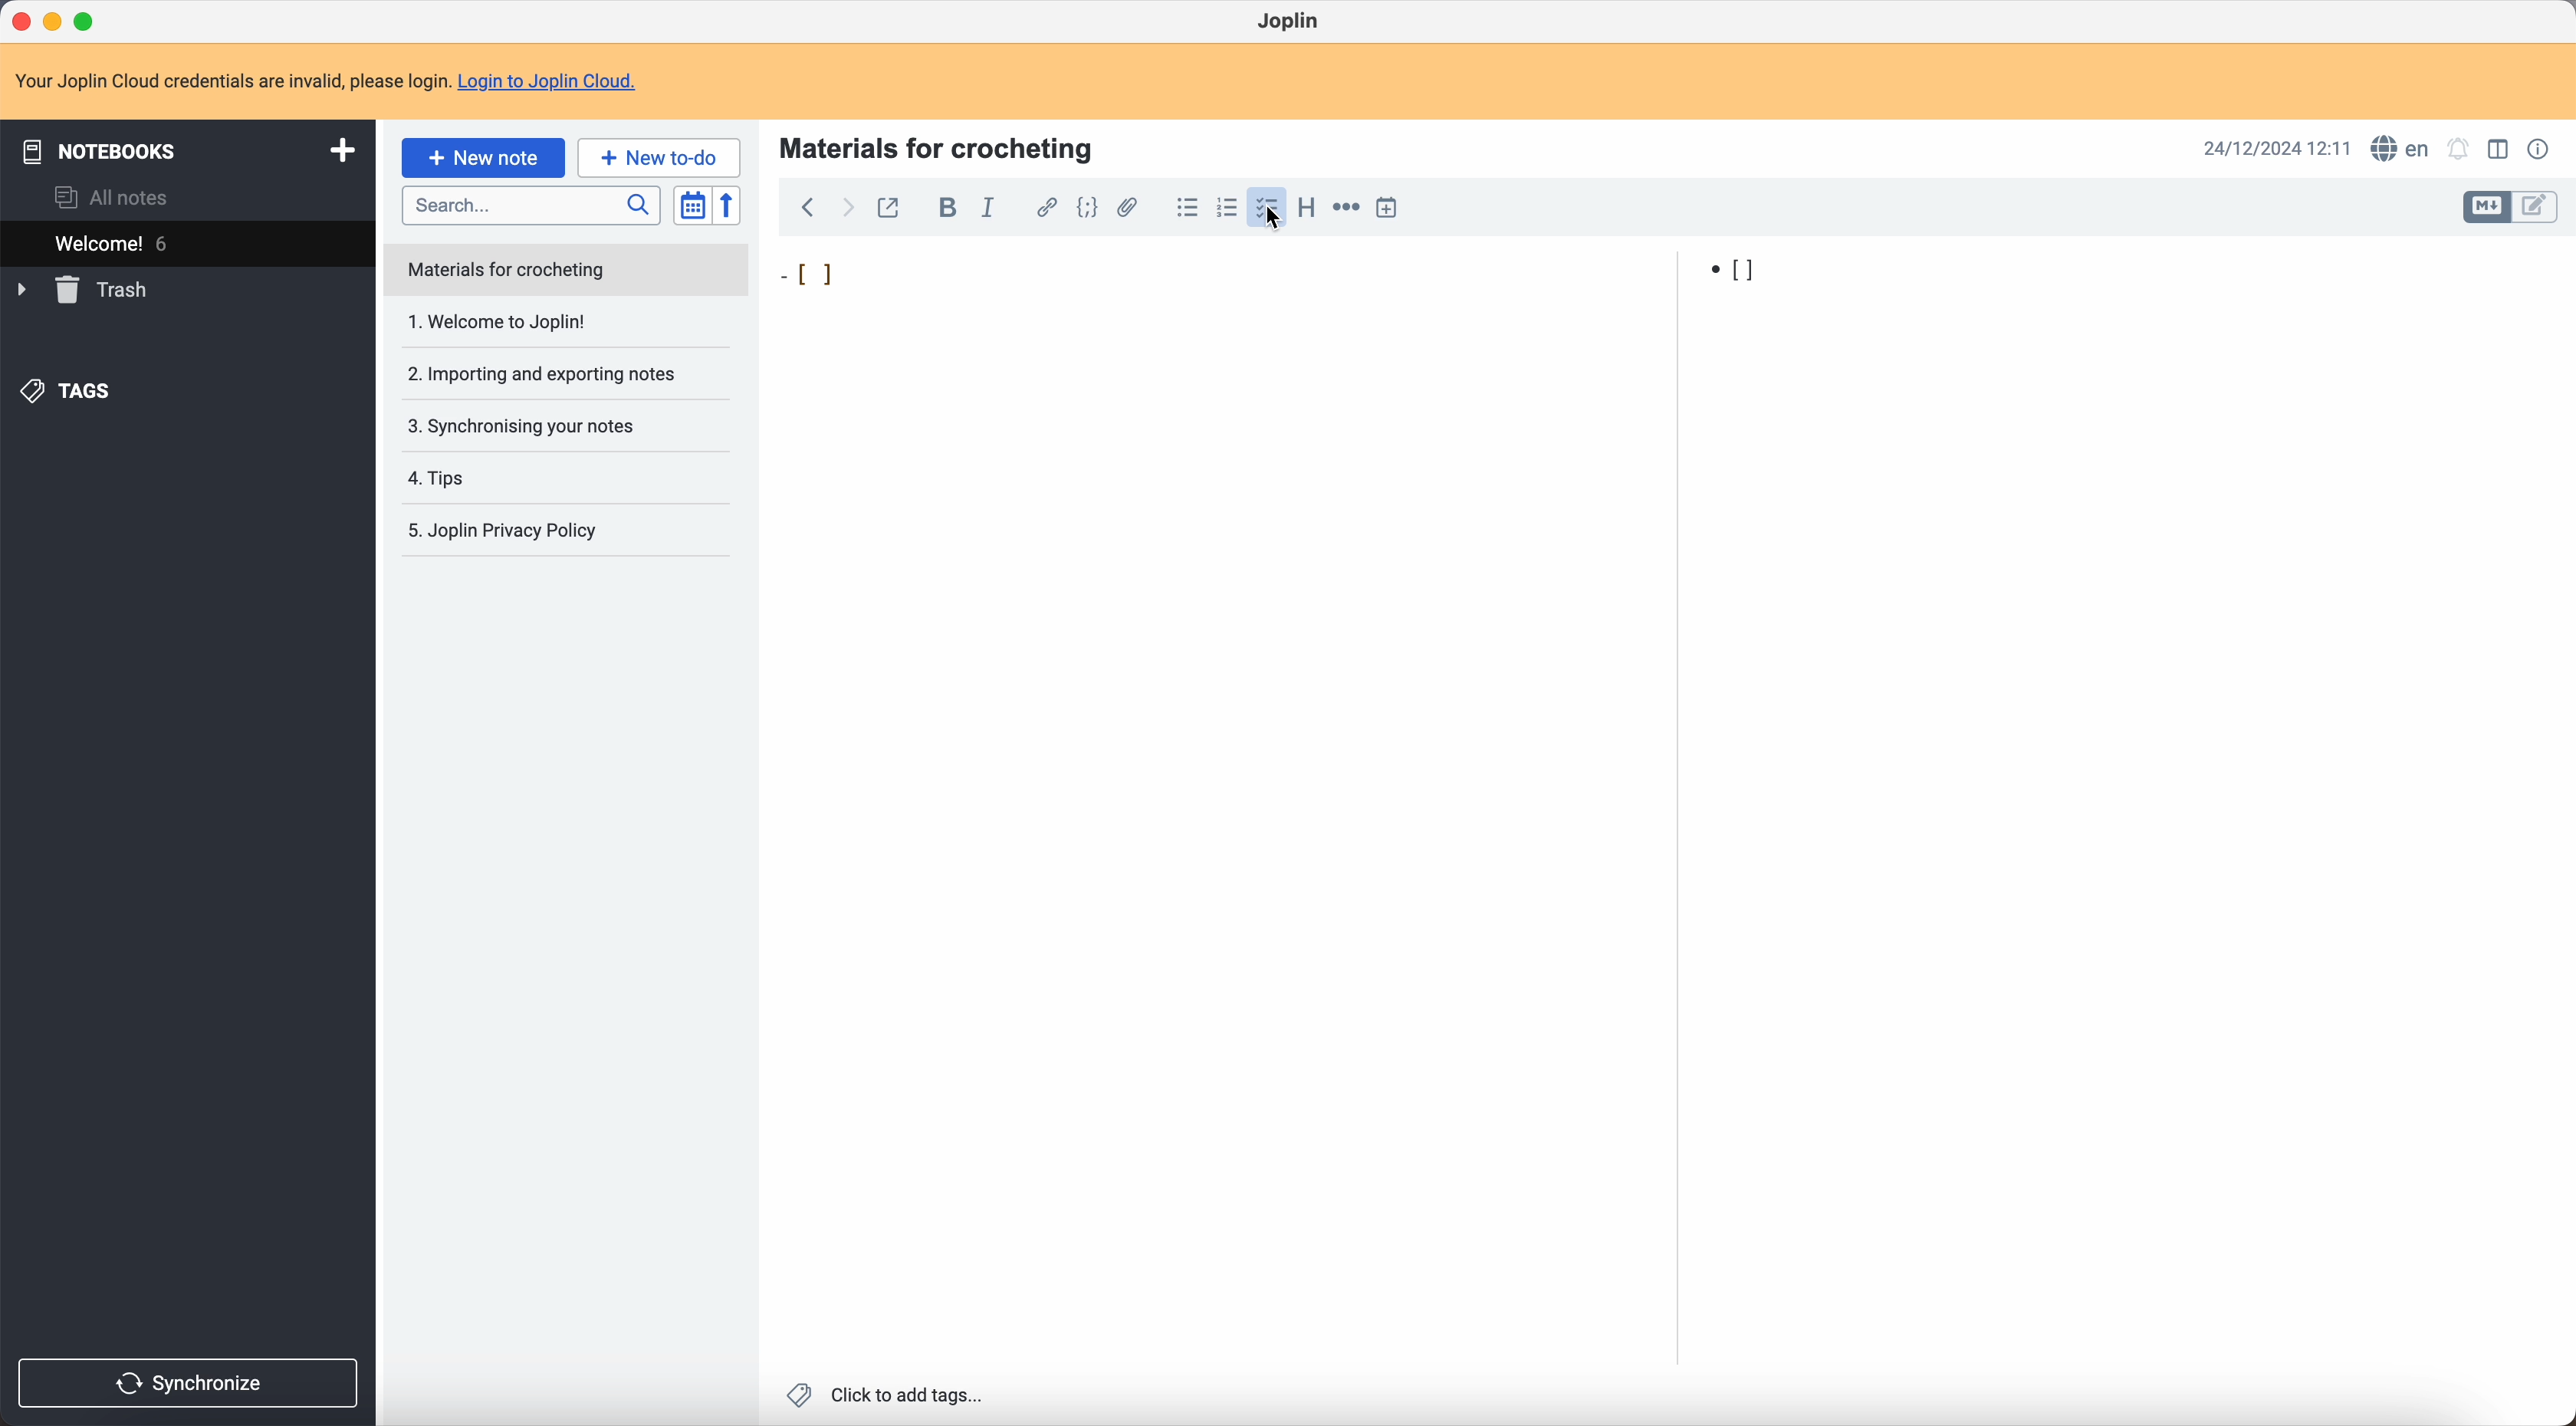  Describe the element at coordinates (1225, 208) in the screenshot. I see `numbered list` at that location.